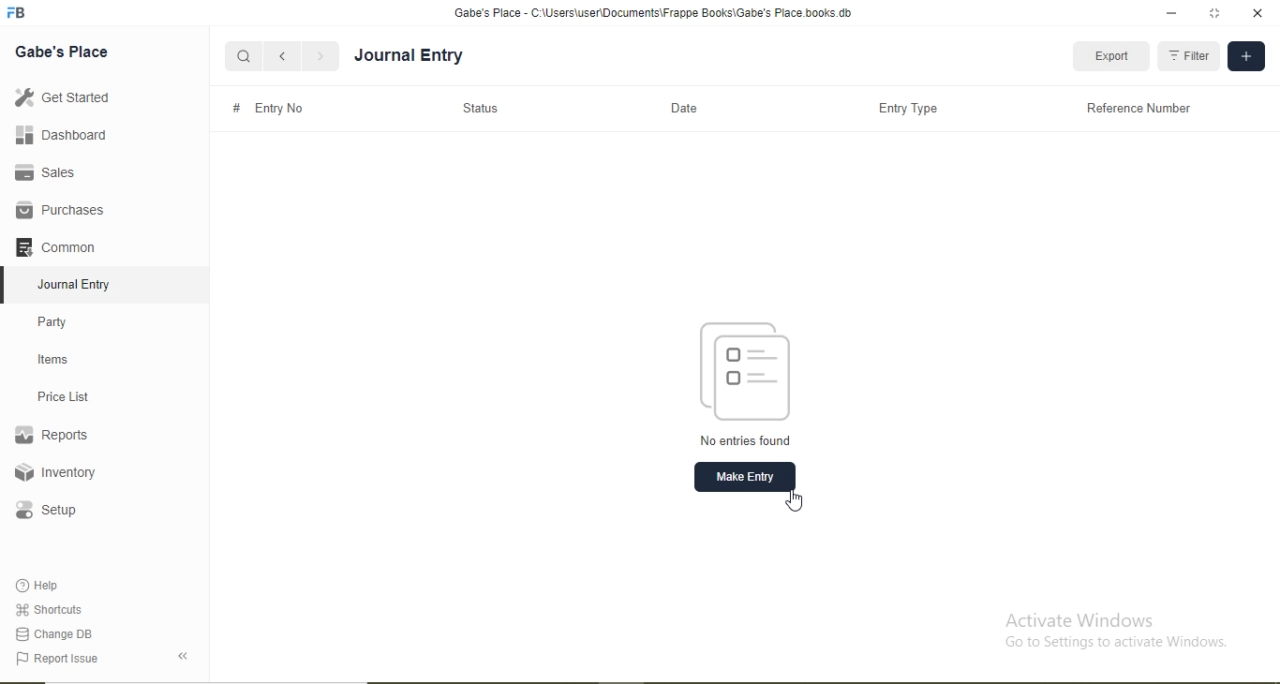 The image size is (1280, 684). I want to click on Journal Entry, so click(76, 285).